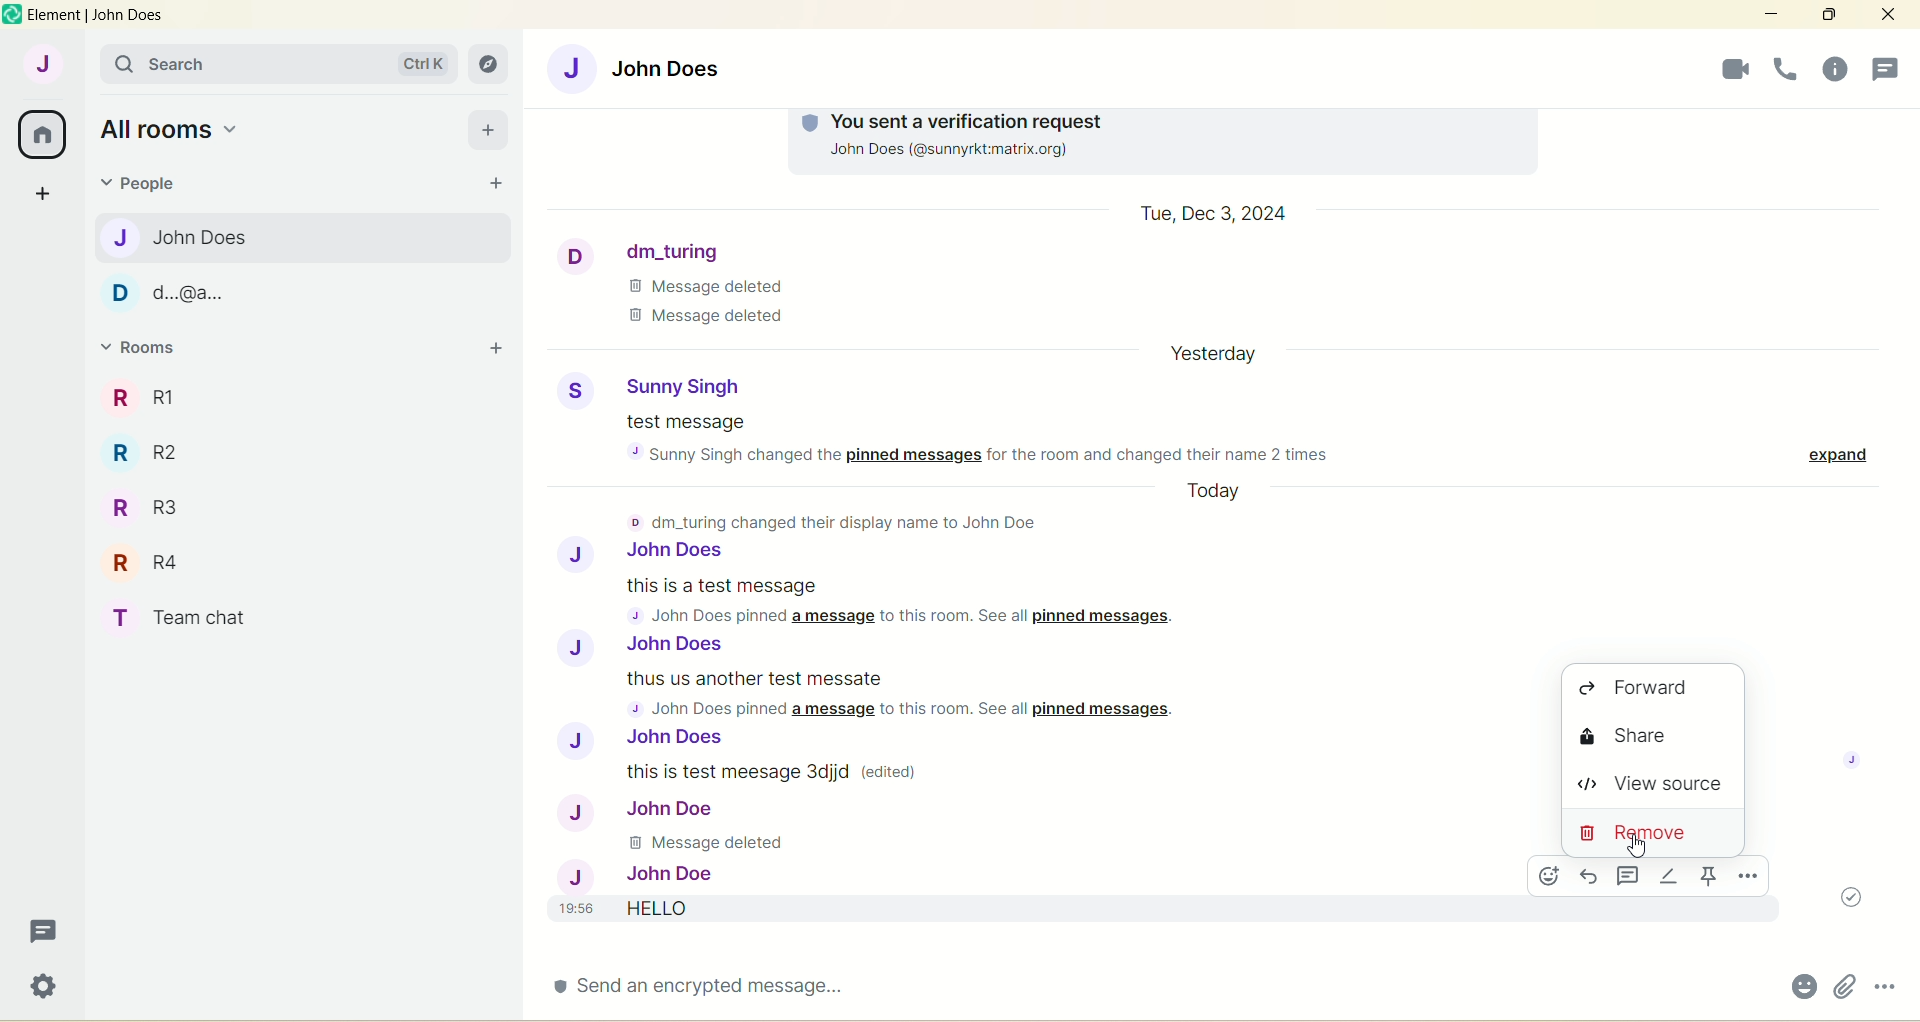 The width and height of the screenshot is (1920, 1022). What do you see at coordinates (188, 237) in the screenshot?
I see `John Does` at bounding box center [188, 237].